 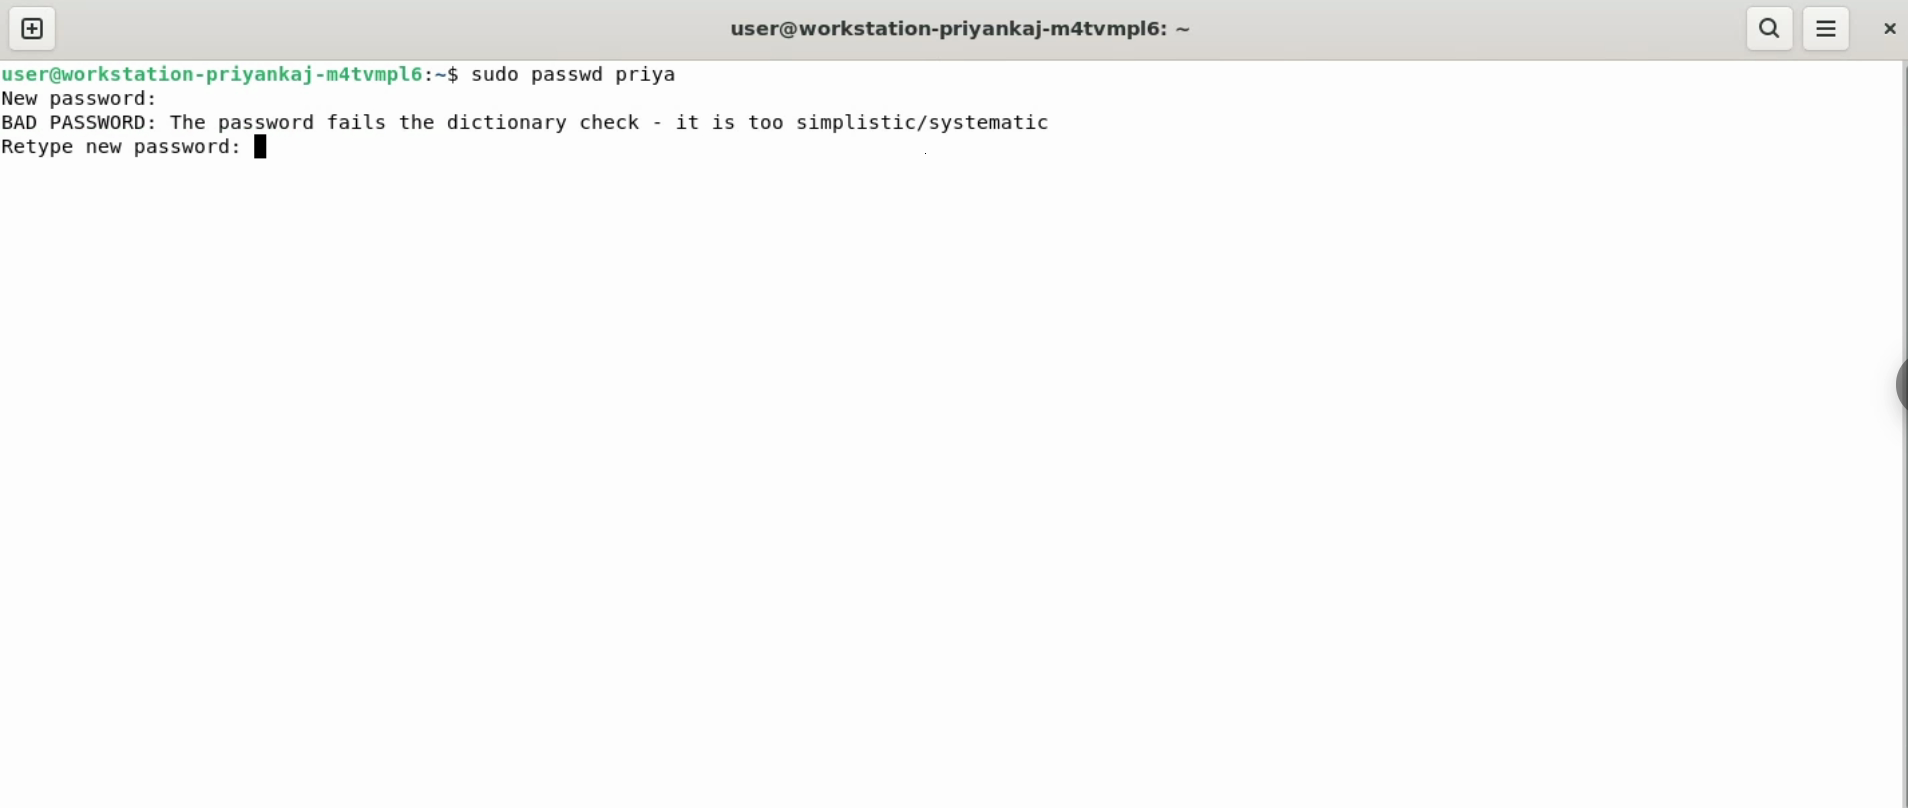 I want to click on search, so click(x=1769, y=29).